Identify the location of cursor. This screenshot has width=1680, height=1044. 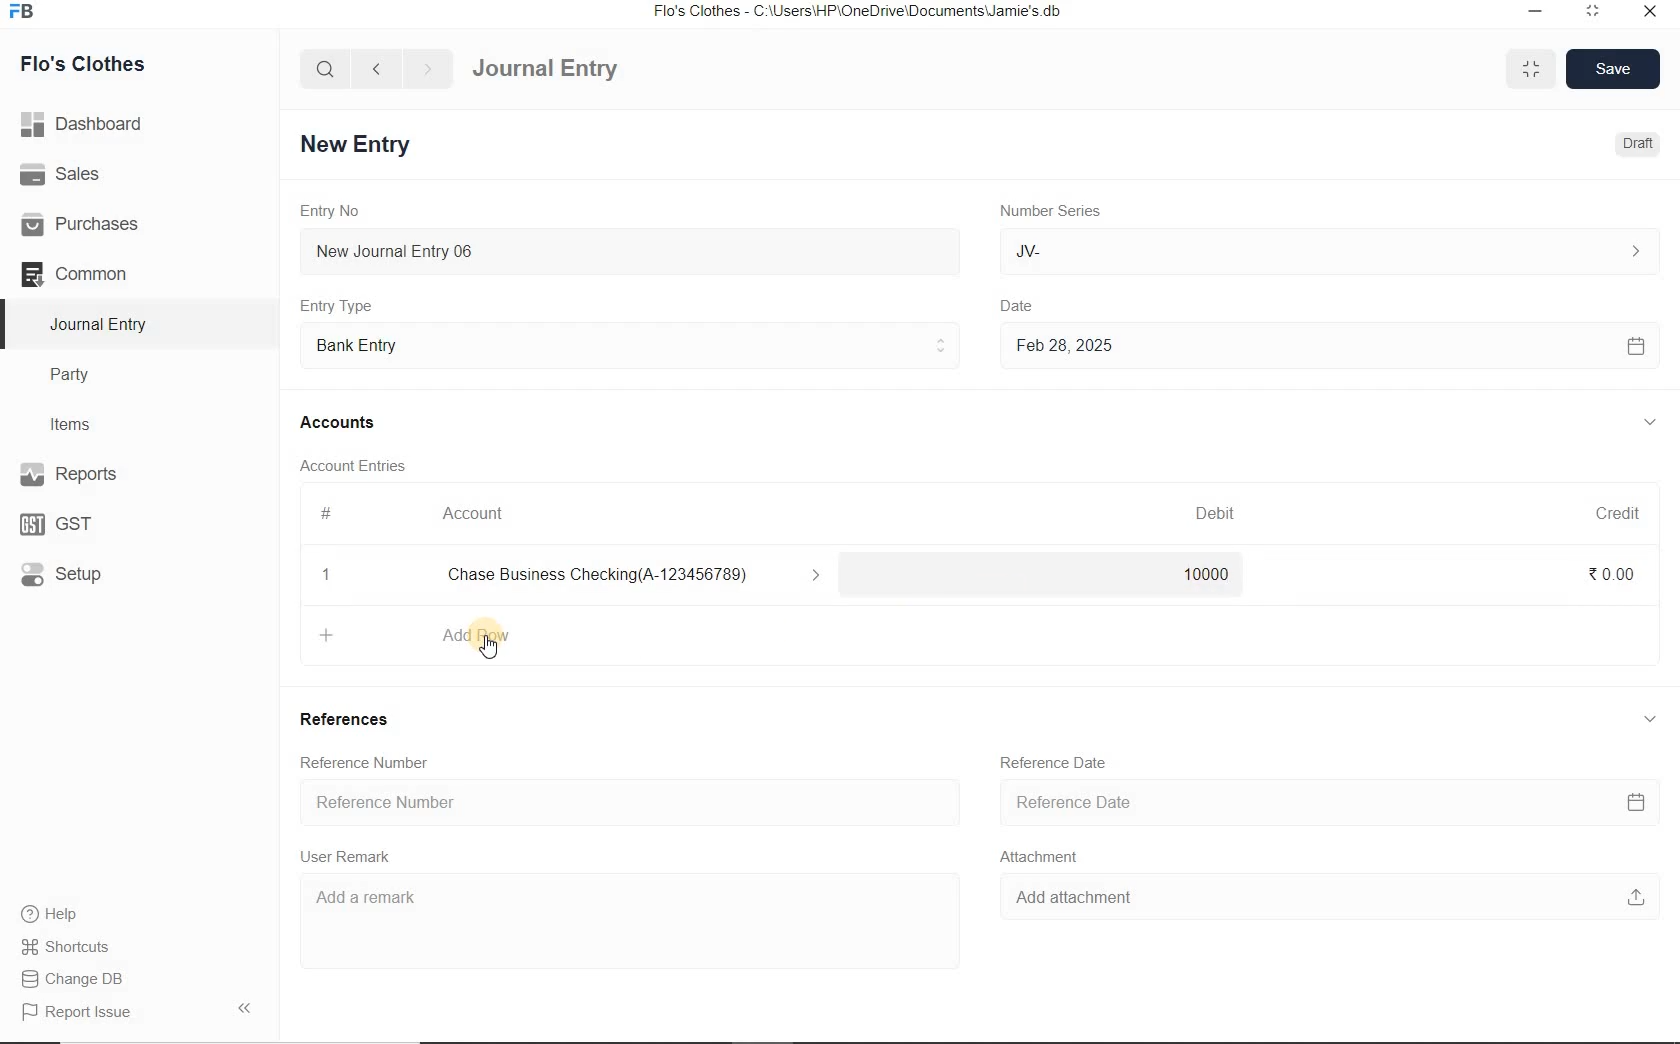
(493, 653).